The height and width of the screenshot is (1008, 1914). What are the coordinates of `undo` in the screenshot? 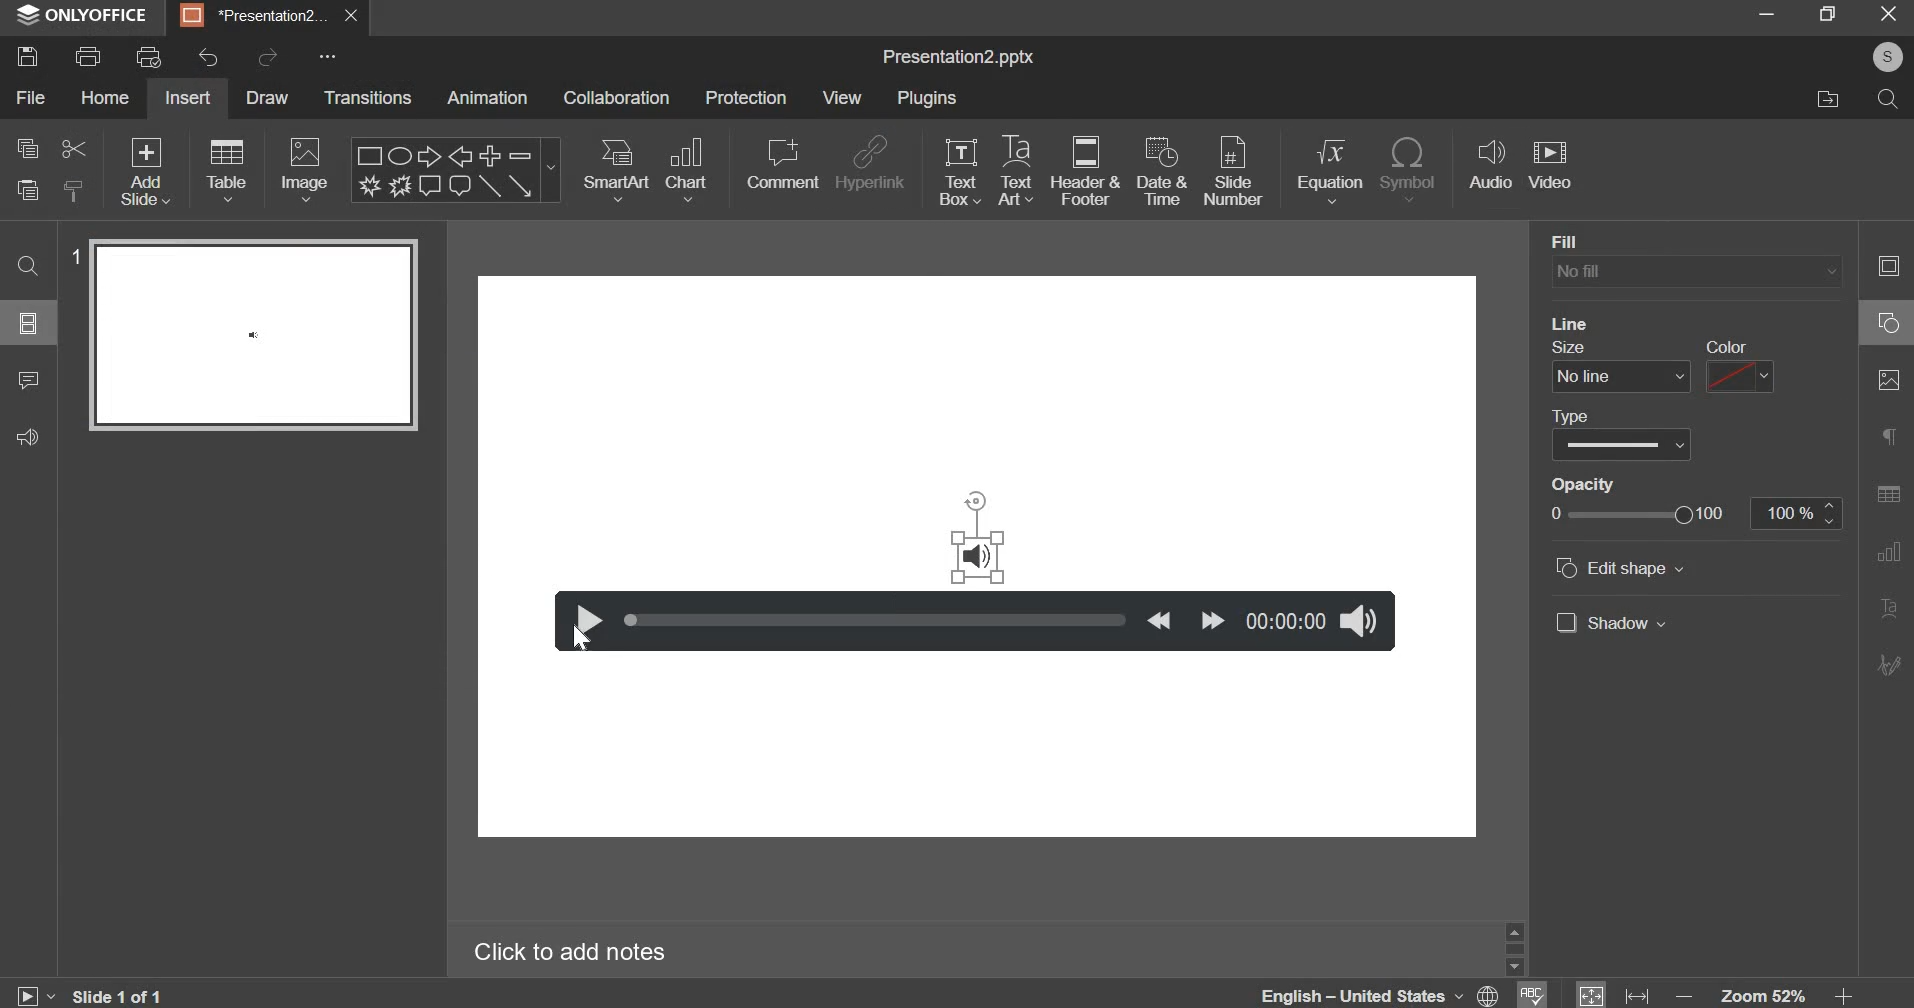 It's located at (202, 58).